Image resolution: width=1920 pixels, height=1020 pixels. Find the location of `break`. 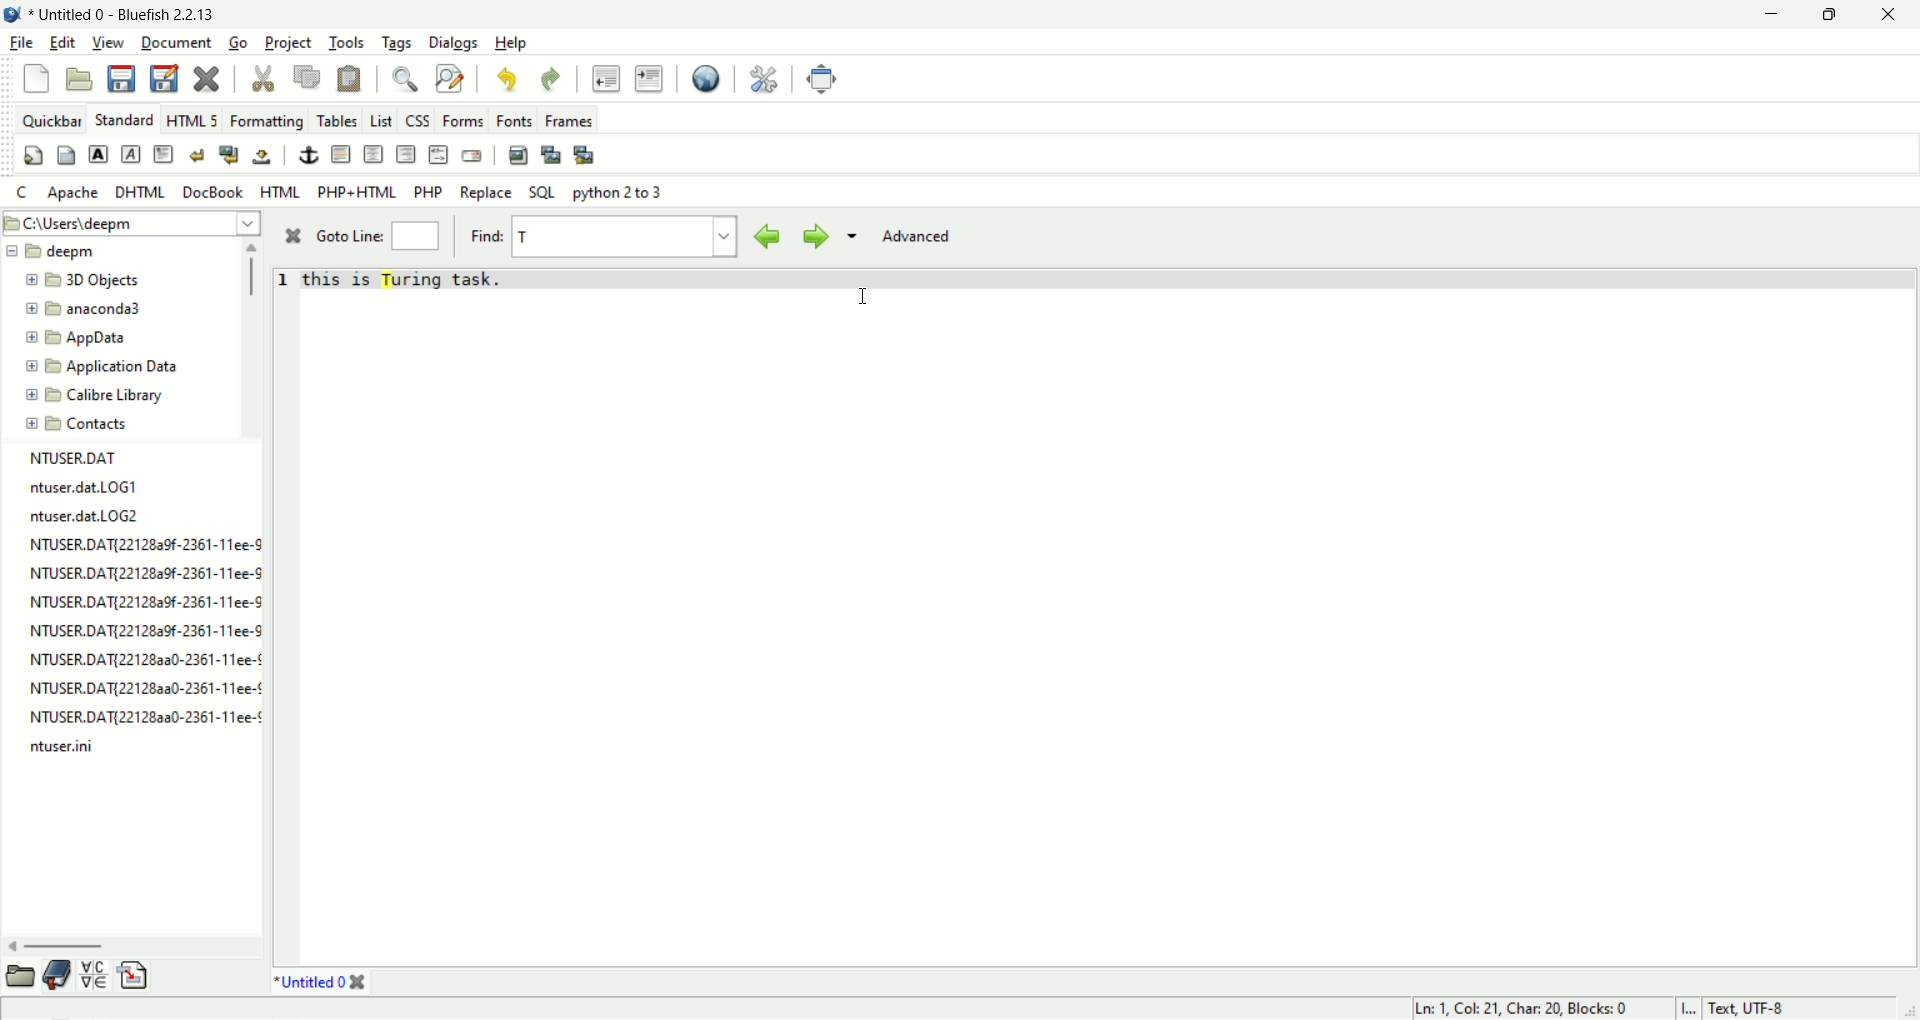

break is located at coordinates (197, 155).